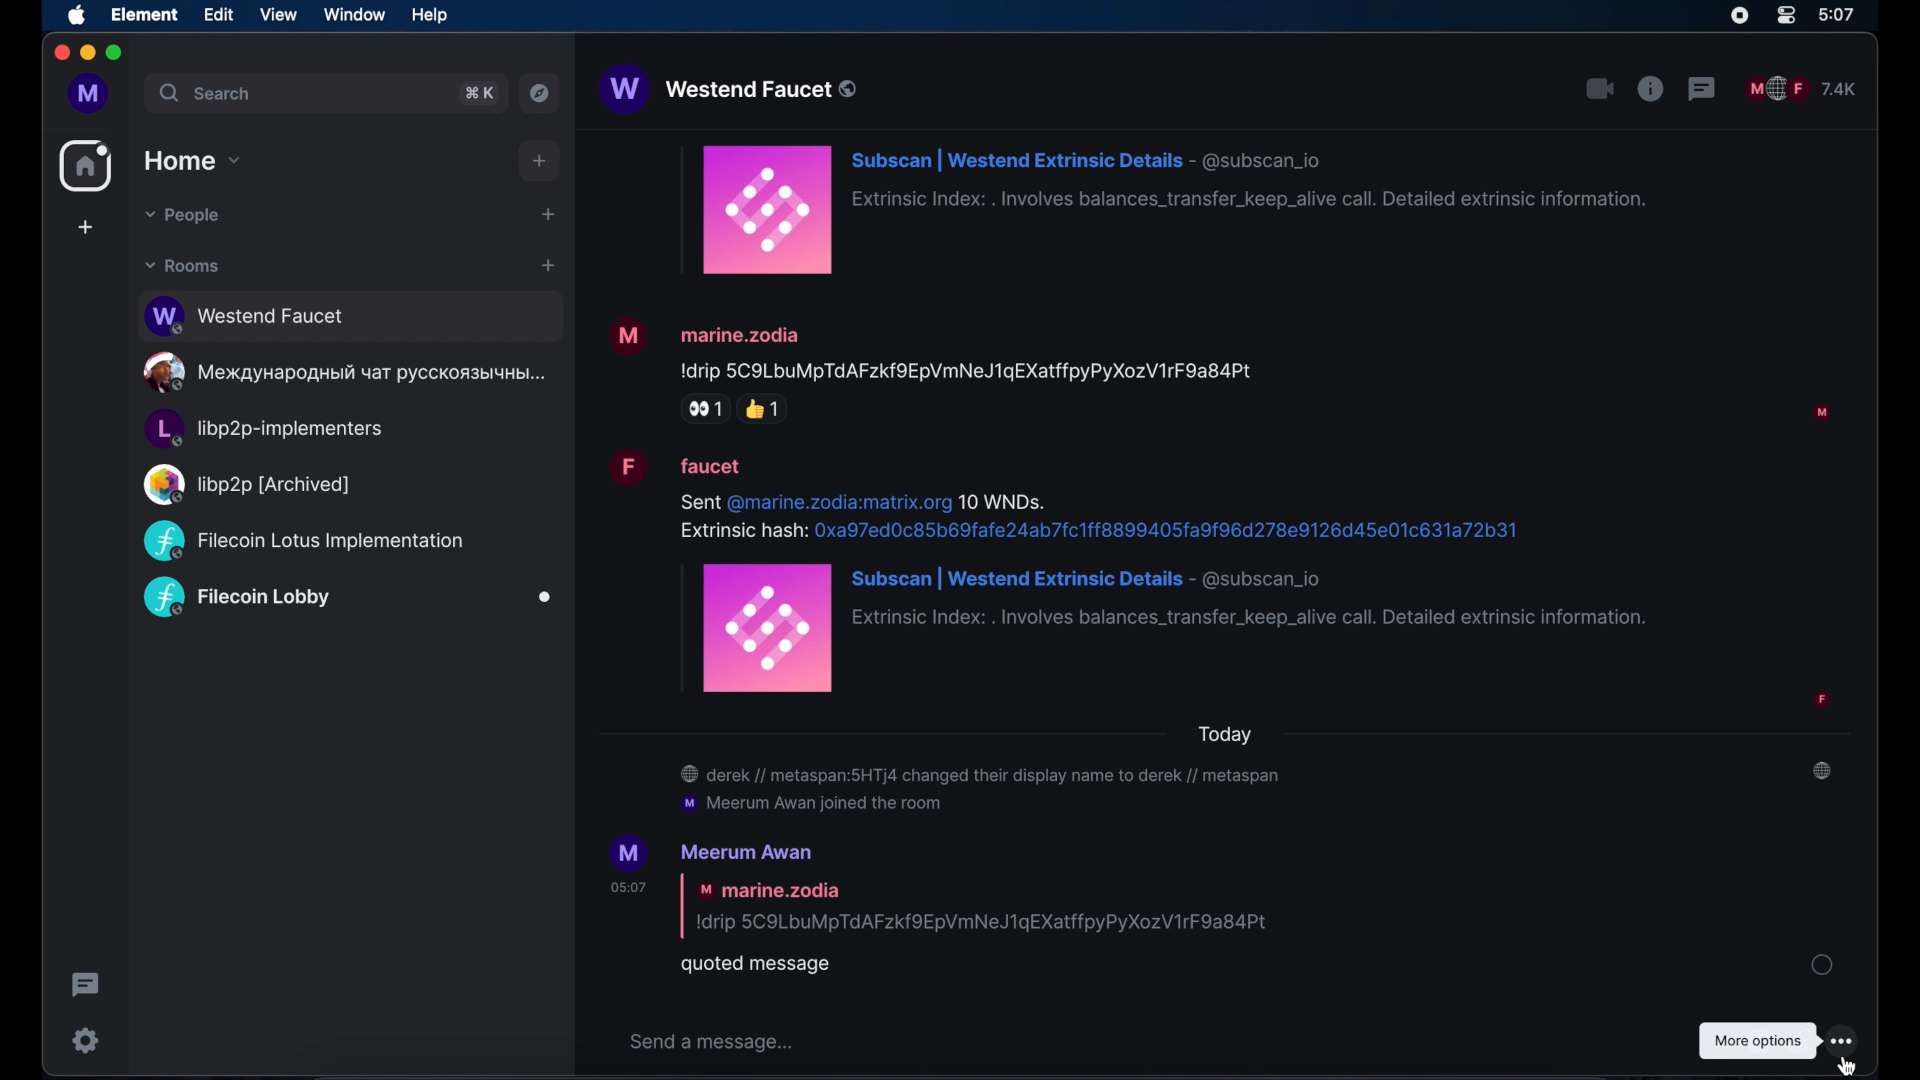  I want to click on more options, so click(1844, 1041).